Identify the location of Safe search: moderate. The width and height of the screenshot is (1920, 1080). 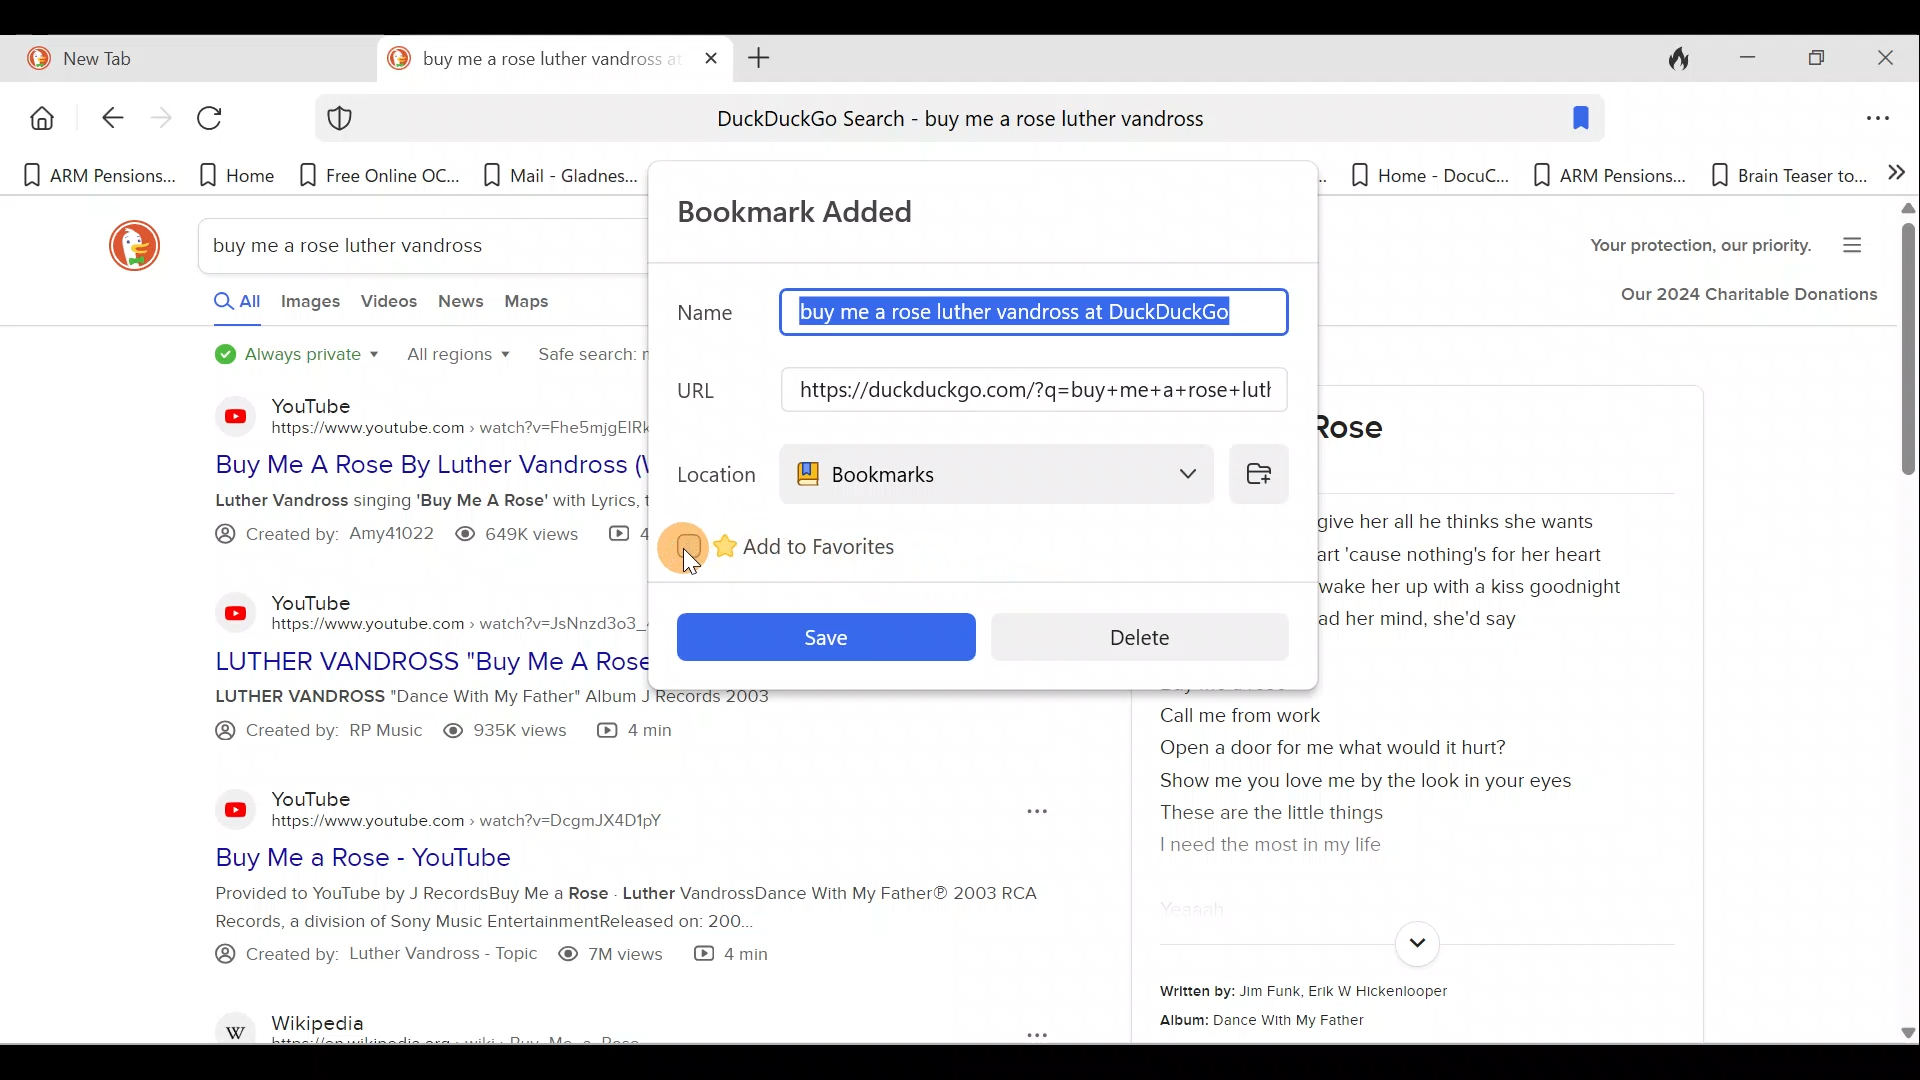
(583, 358).